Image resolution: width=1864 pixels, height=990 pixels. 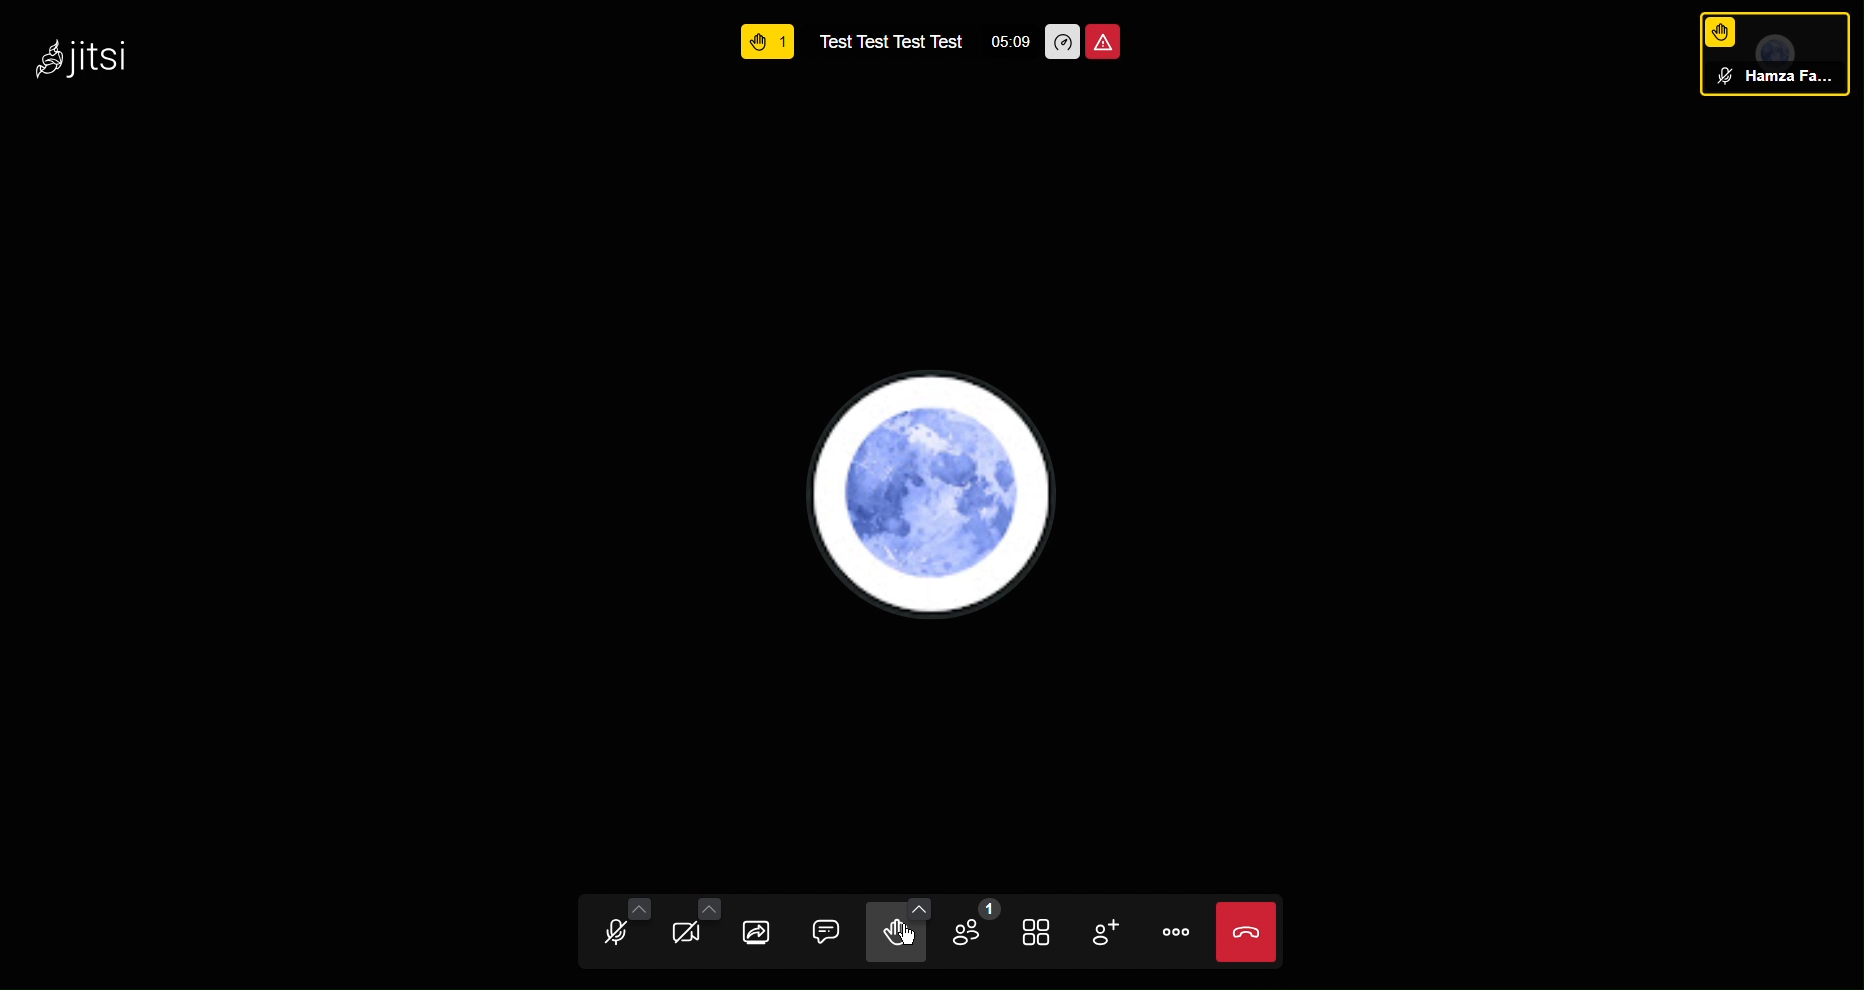 What do you see at coordinates (1006, 42) in the screenshot?
I see `05:09` at bounding box center [1006, 42].